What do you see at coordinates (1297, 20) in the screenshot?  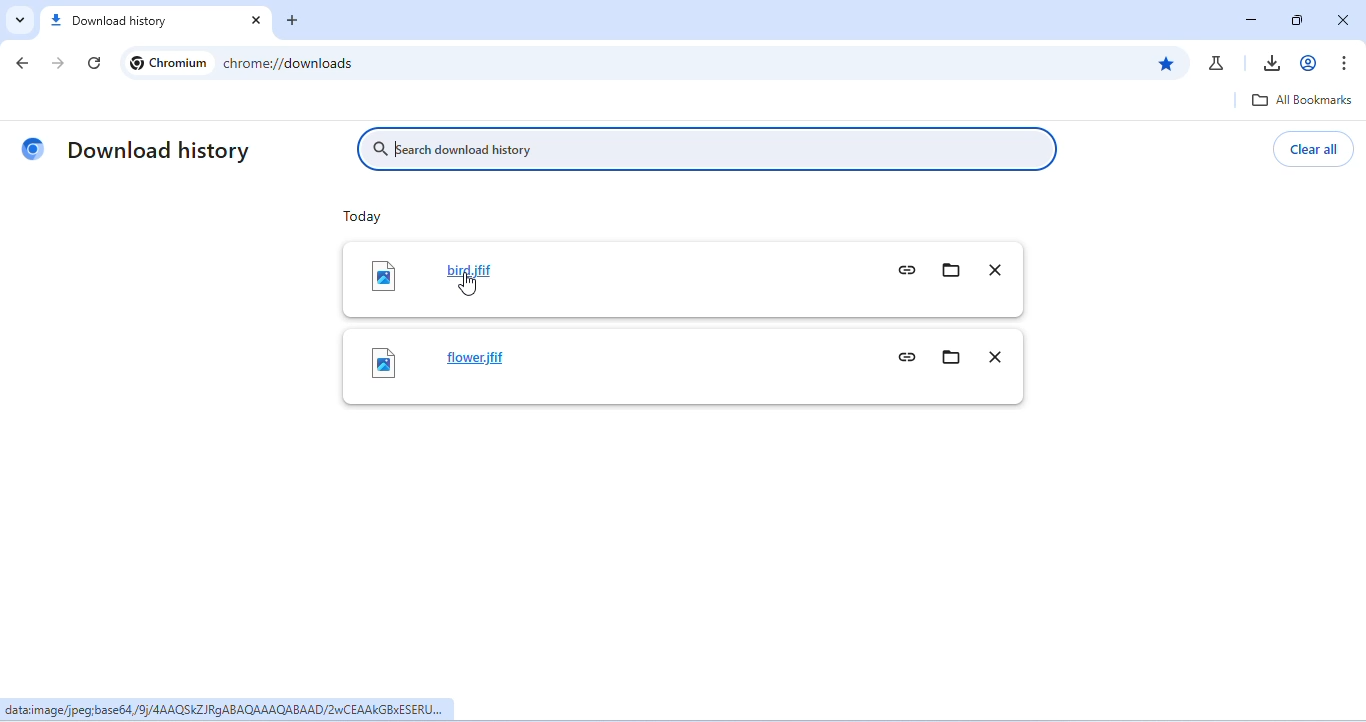 I see `maximize` at bounding box center [1297, 20].